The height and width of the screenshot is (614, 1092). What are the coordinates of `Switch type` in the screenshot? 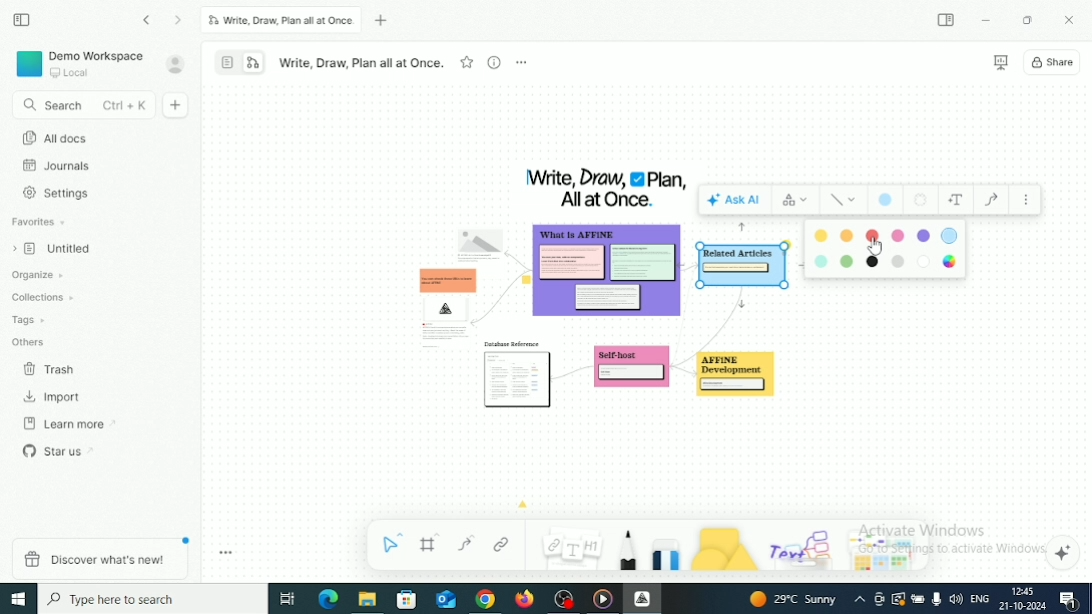 It's located at (796, 198).